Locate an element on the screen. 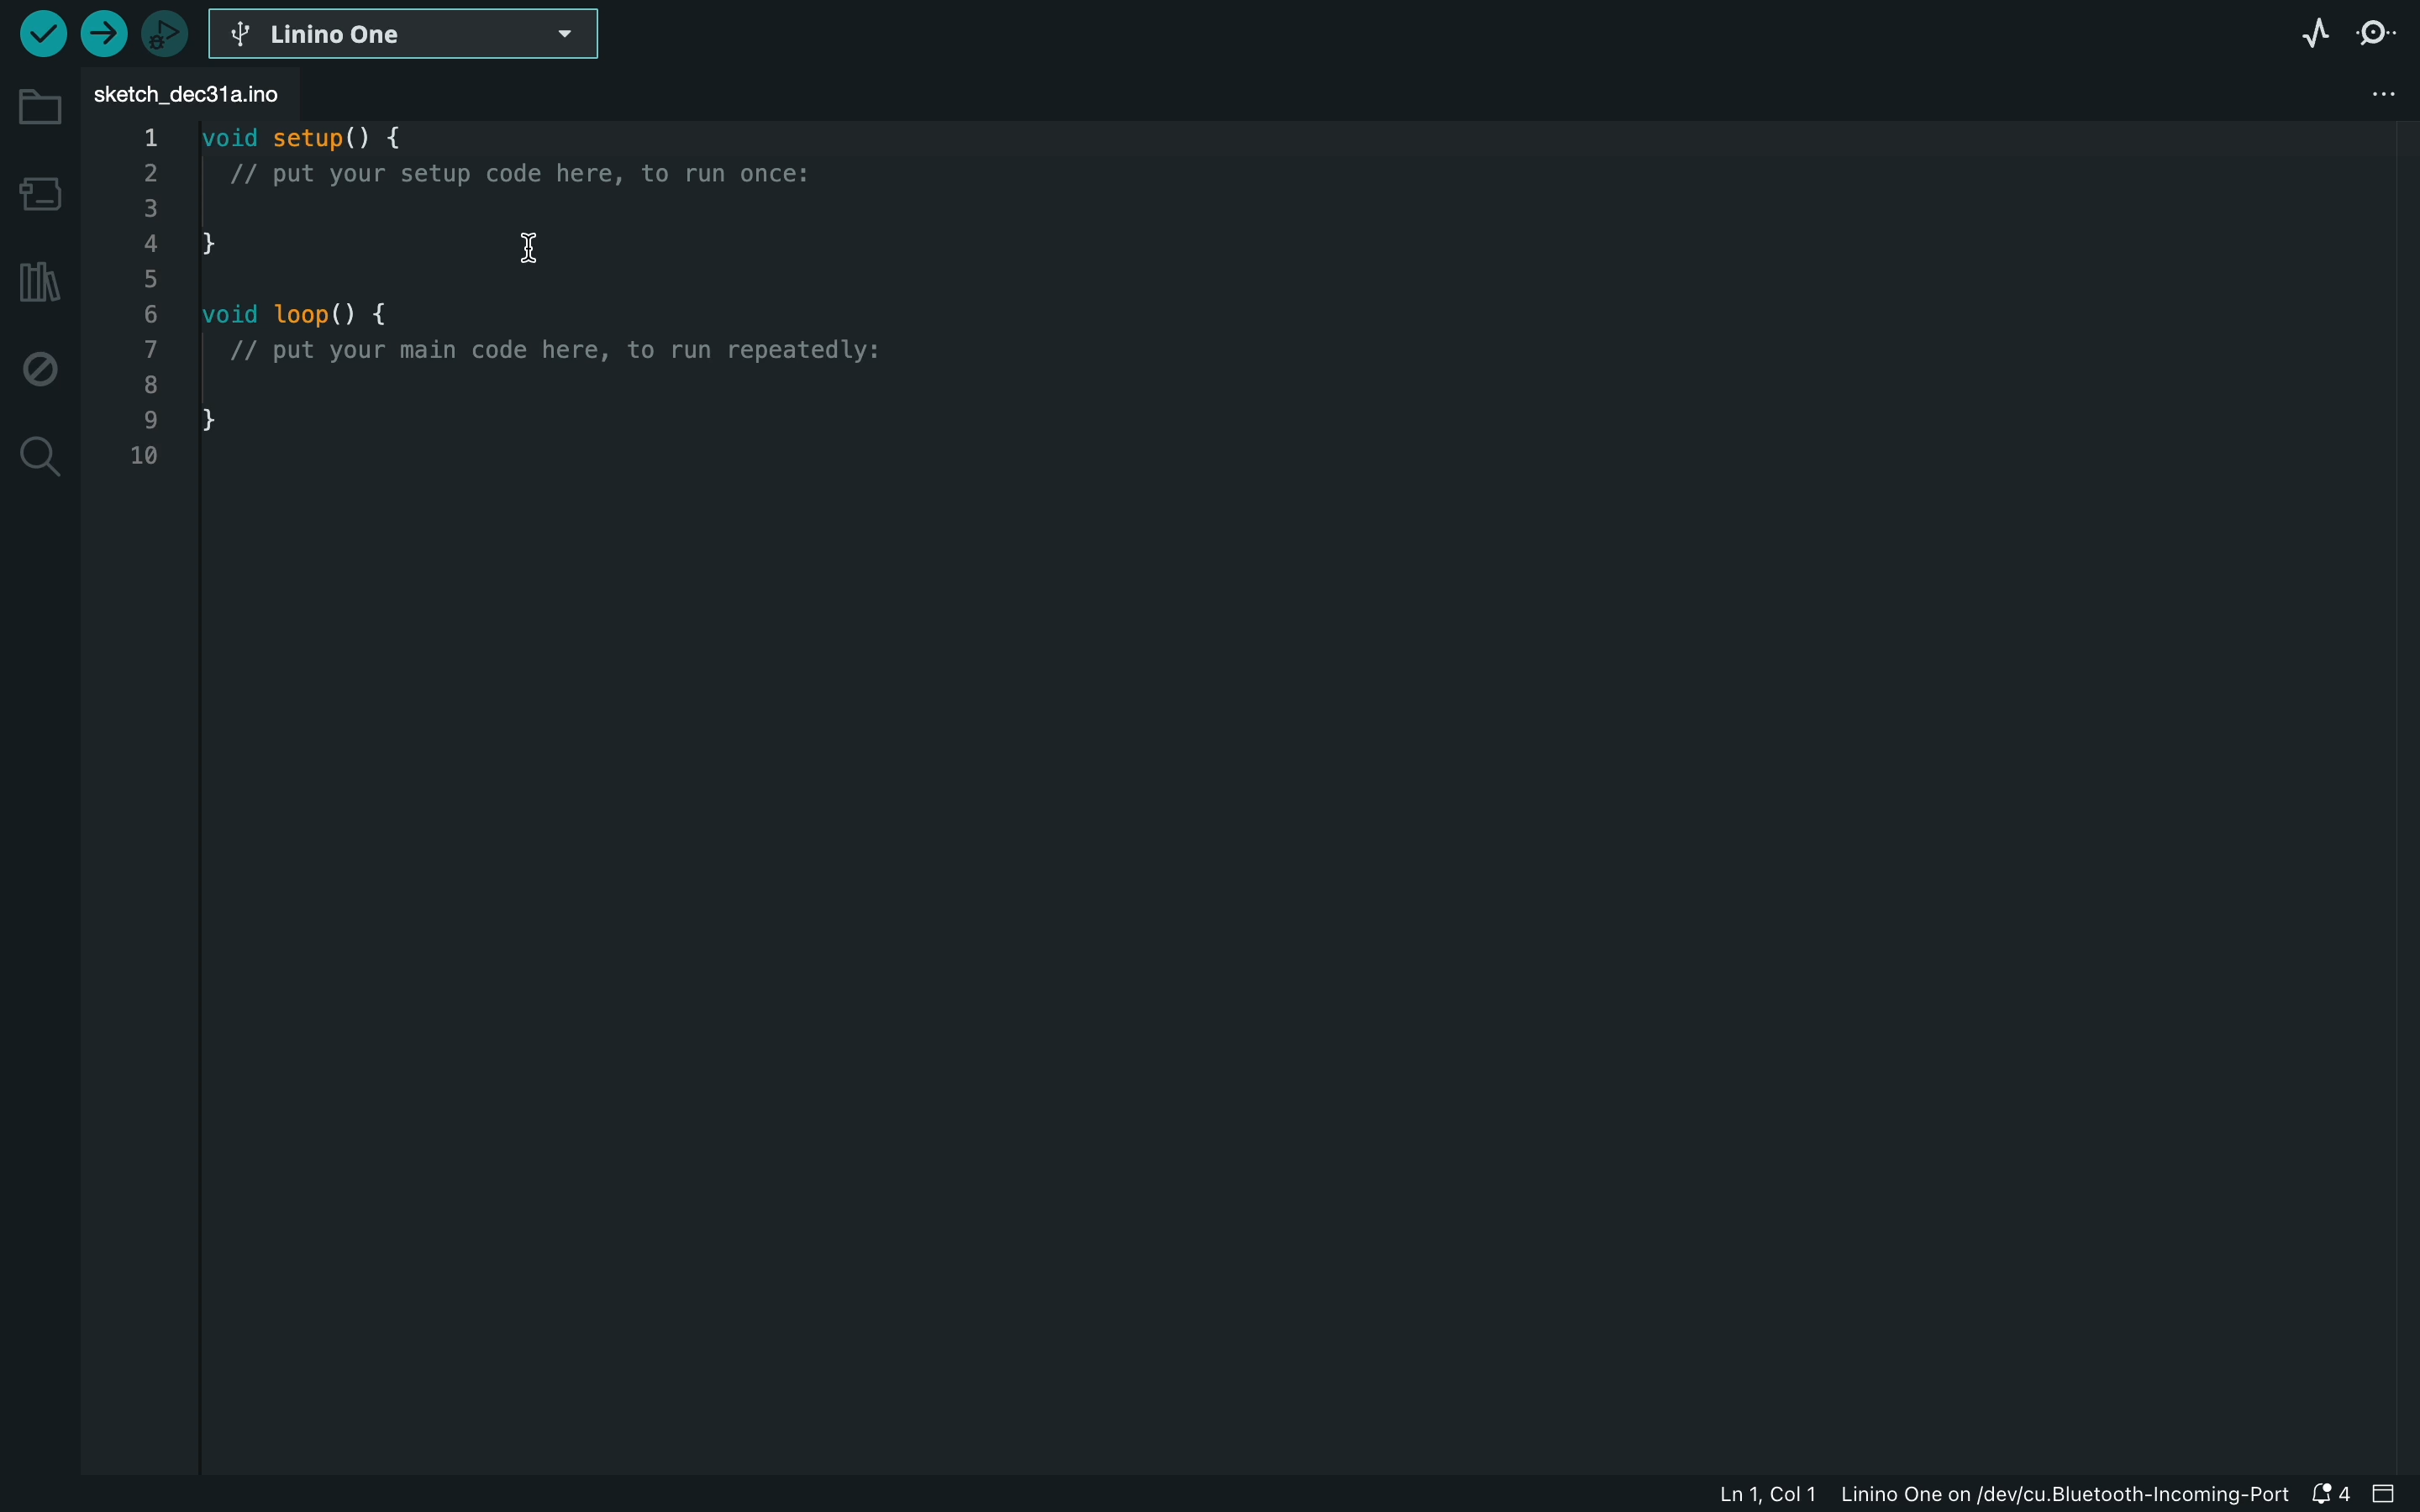 This screenshot has height=1512, width=2420. notification is located at coordinates (2334, 1494).